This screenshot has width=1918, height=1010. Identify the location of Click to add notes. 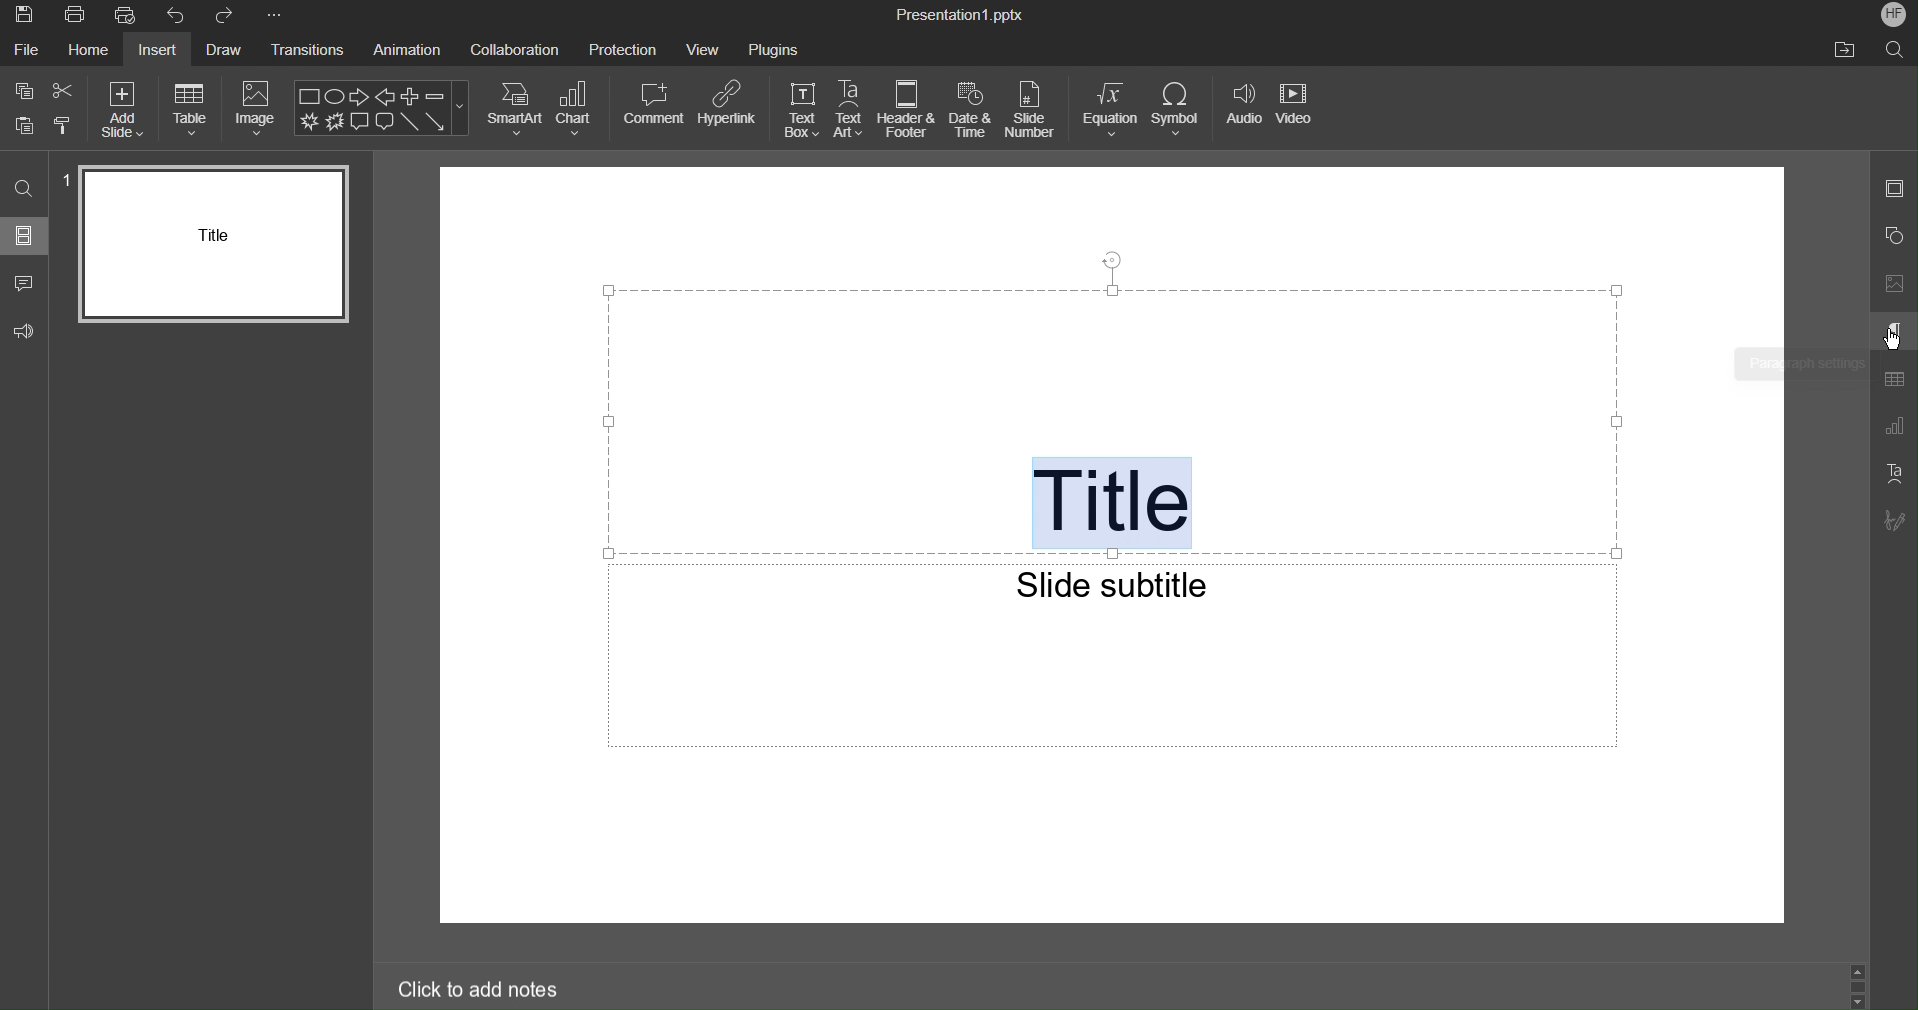
(479, 987).